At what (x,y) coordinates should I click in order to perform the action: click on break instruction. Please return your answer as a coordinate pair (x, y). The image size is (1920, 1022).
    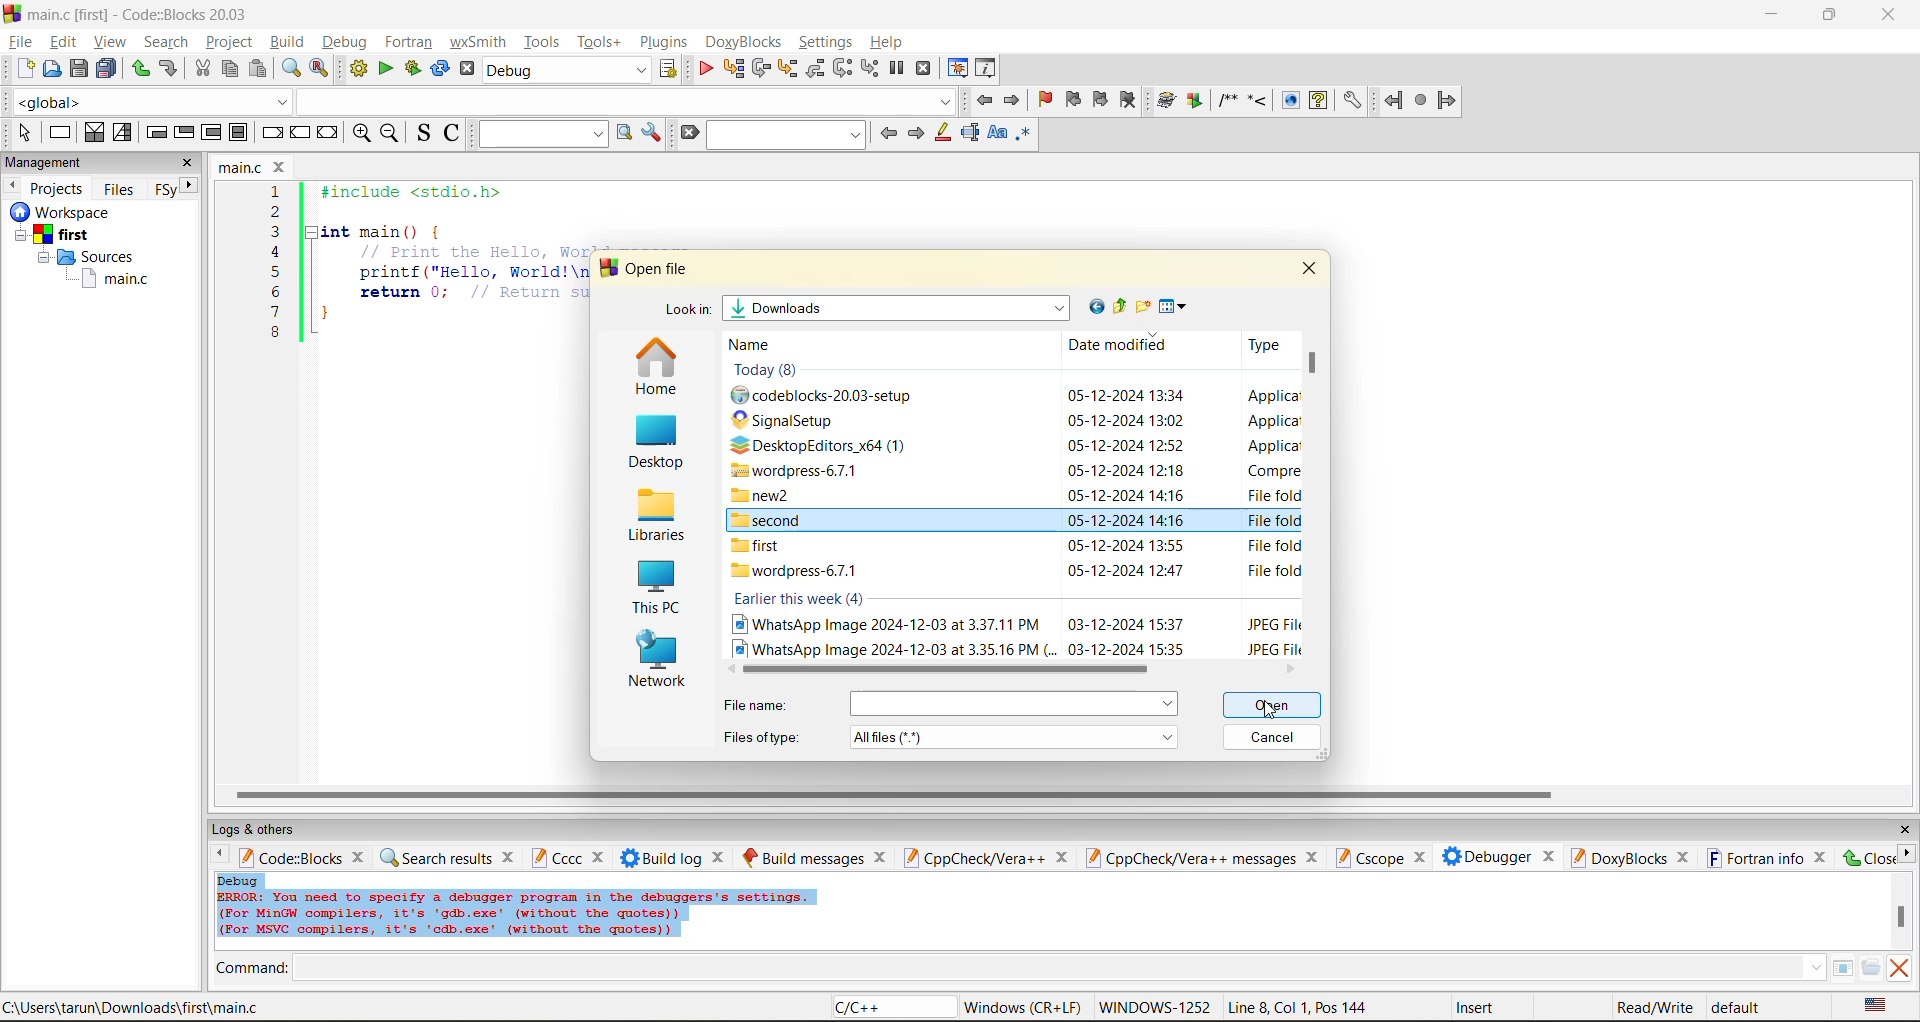
    Looking at the image, I should click on (269, 132).